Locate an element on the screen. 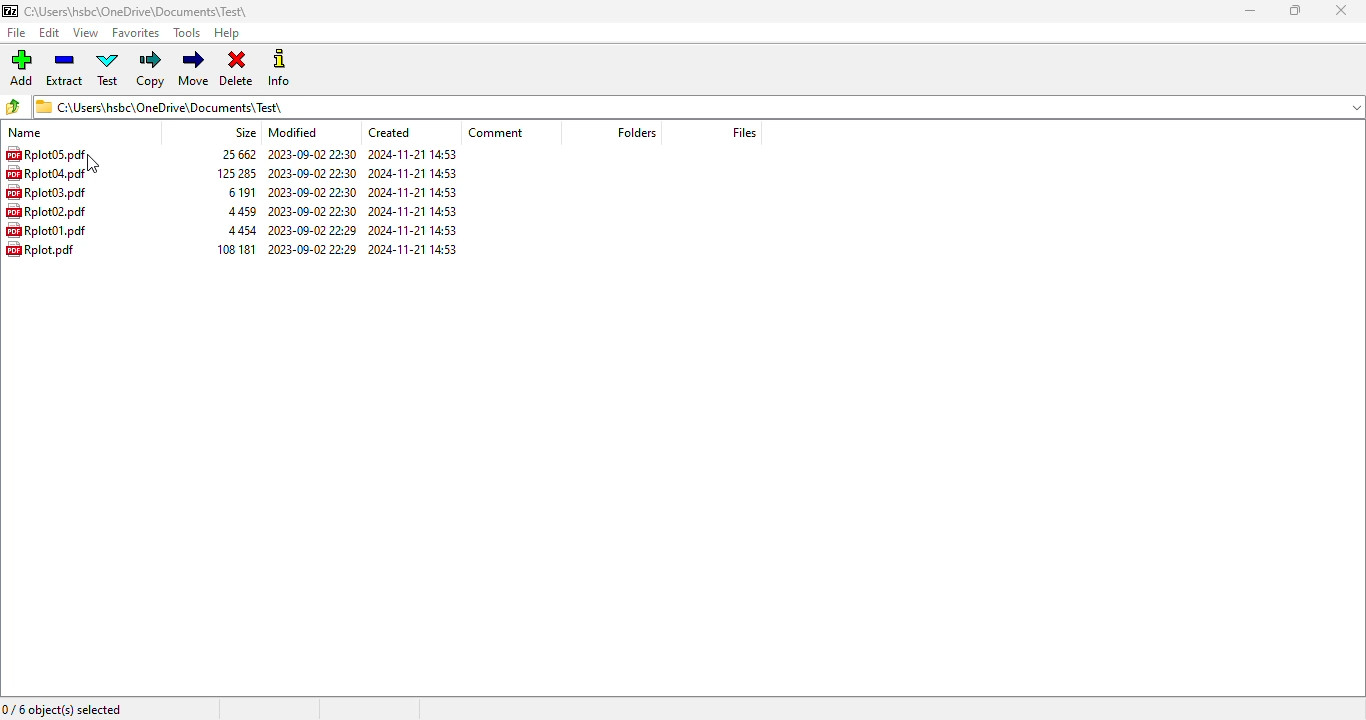 This screenshot has width=1366, height=720. size is located at coordinates (237, 154).